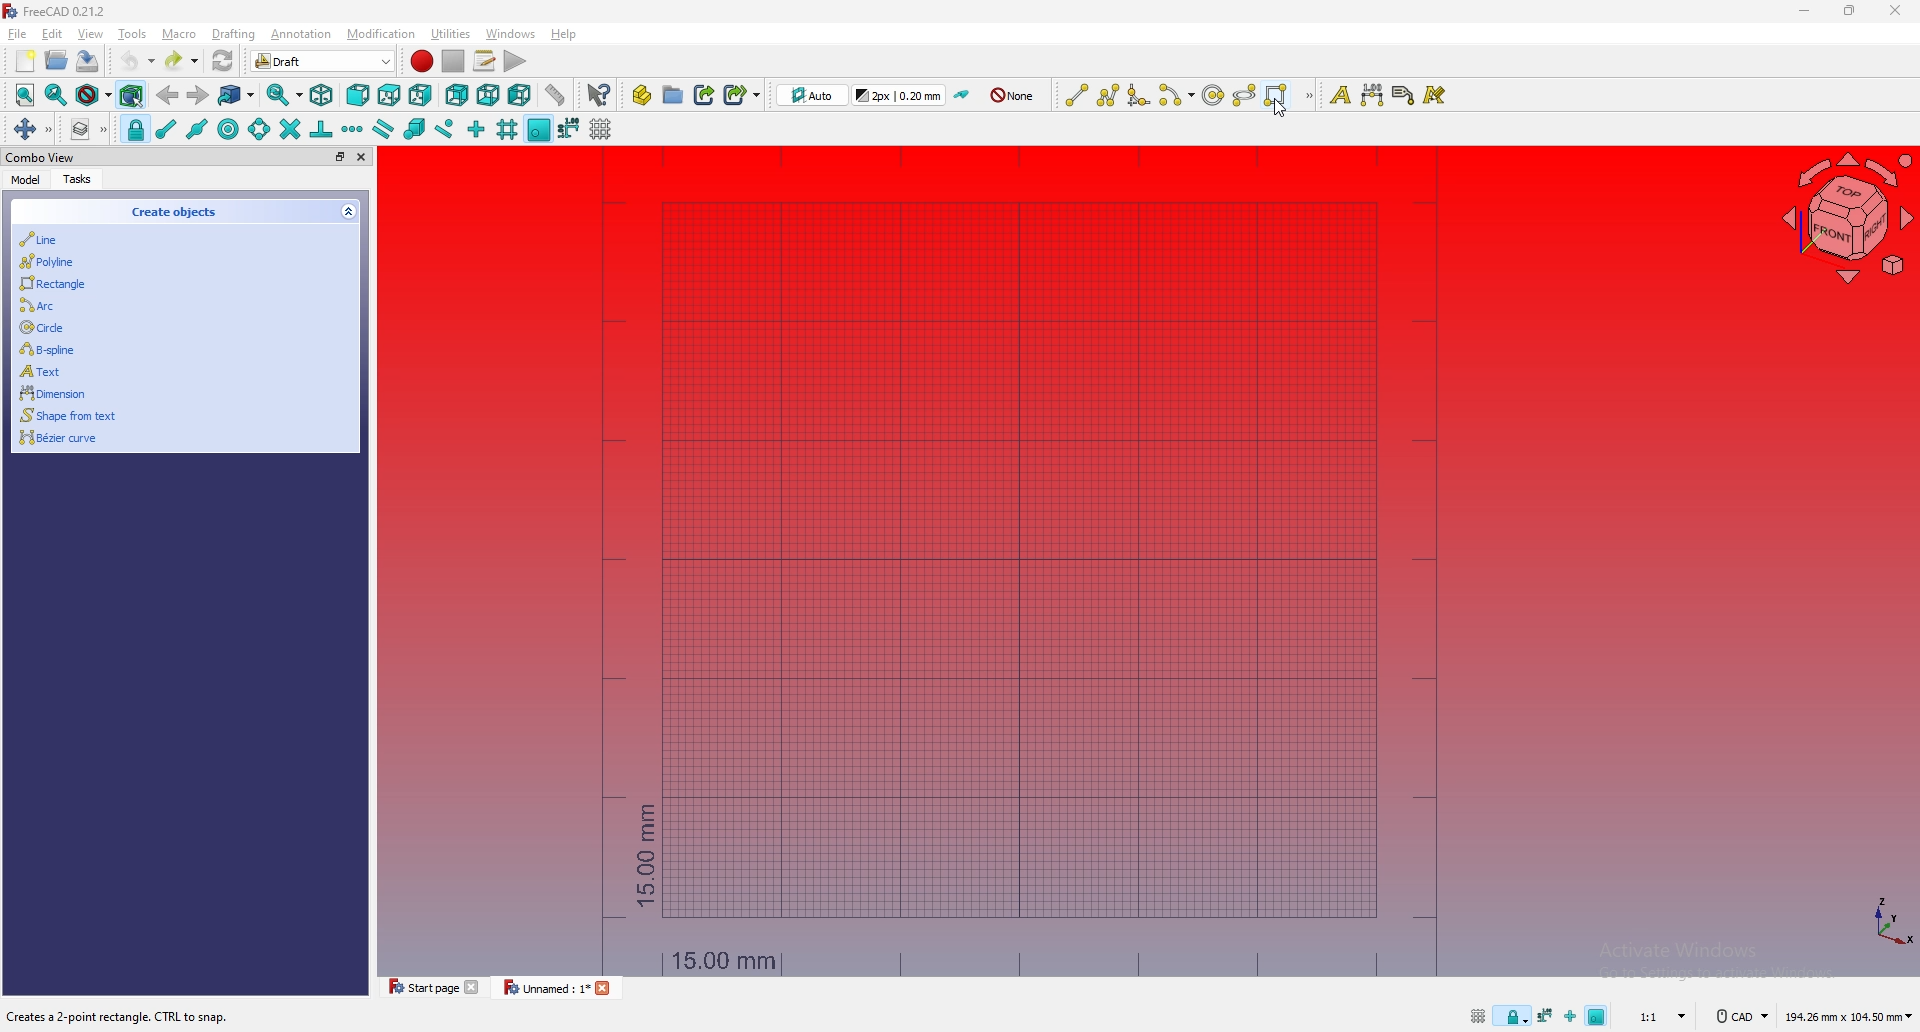  I want to click on open, so click(57, 60).